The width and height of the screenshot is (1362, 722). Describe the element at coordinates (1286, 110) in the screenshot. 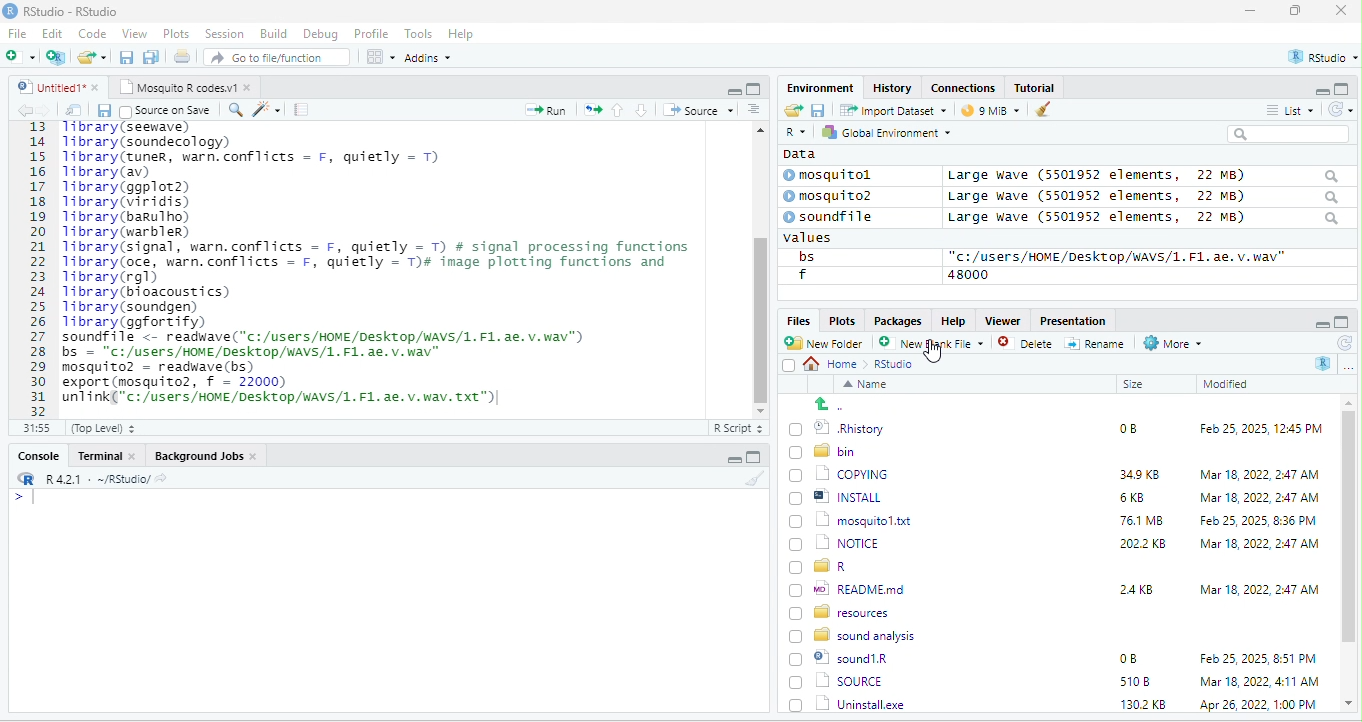

I see `= List ~` at that location.